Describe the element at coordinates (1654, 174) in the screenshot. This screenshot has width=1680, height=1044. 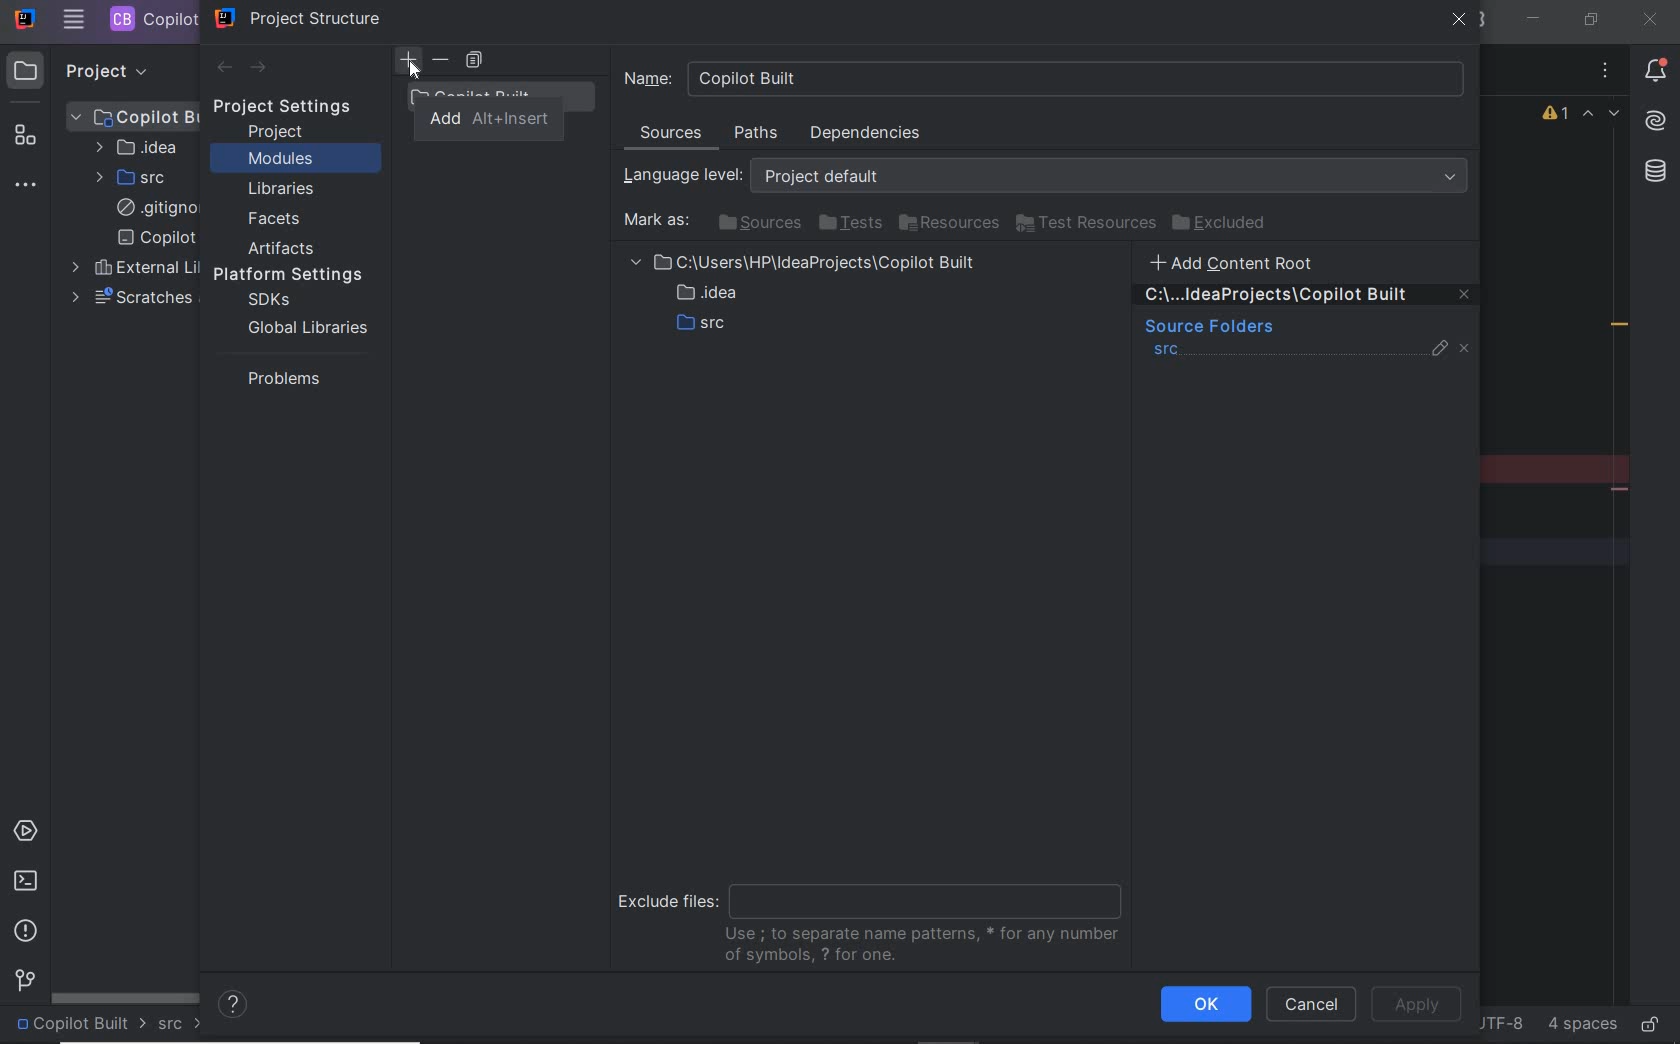
I see `database` at that location.